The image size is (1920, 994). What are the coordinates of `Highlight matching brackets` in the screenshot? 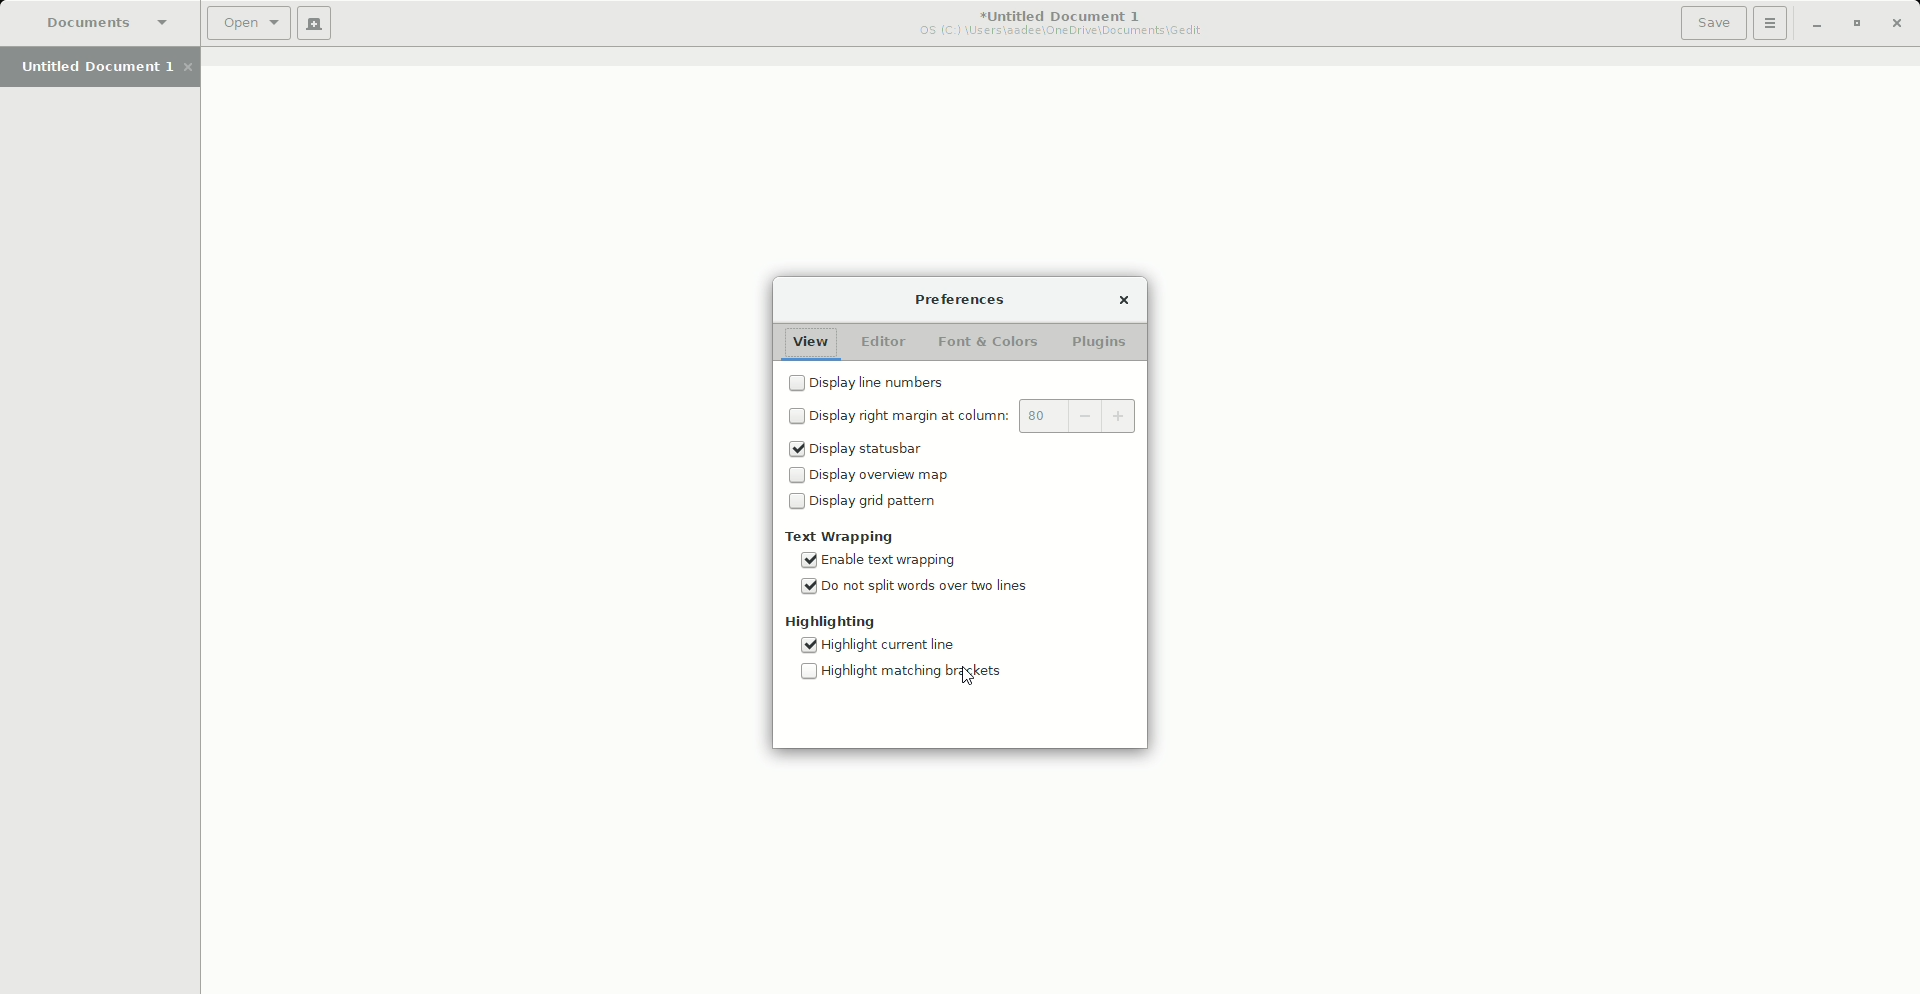 It's located at (902, 673).